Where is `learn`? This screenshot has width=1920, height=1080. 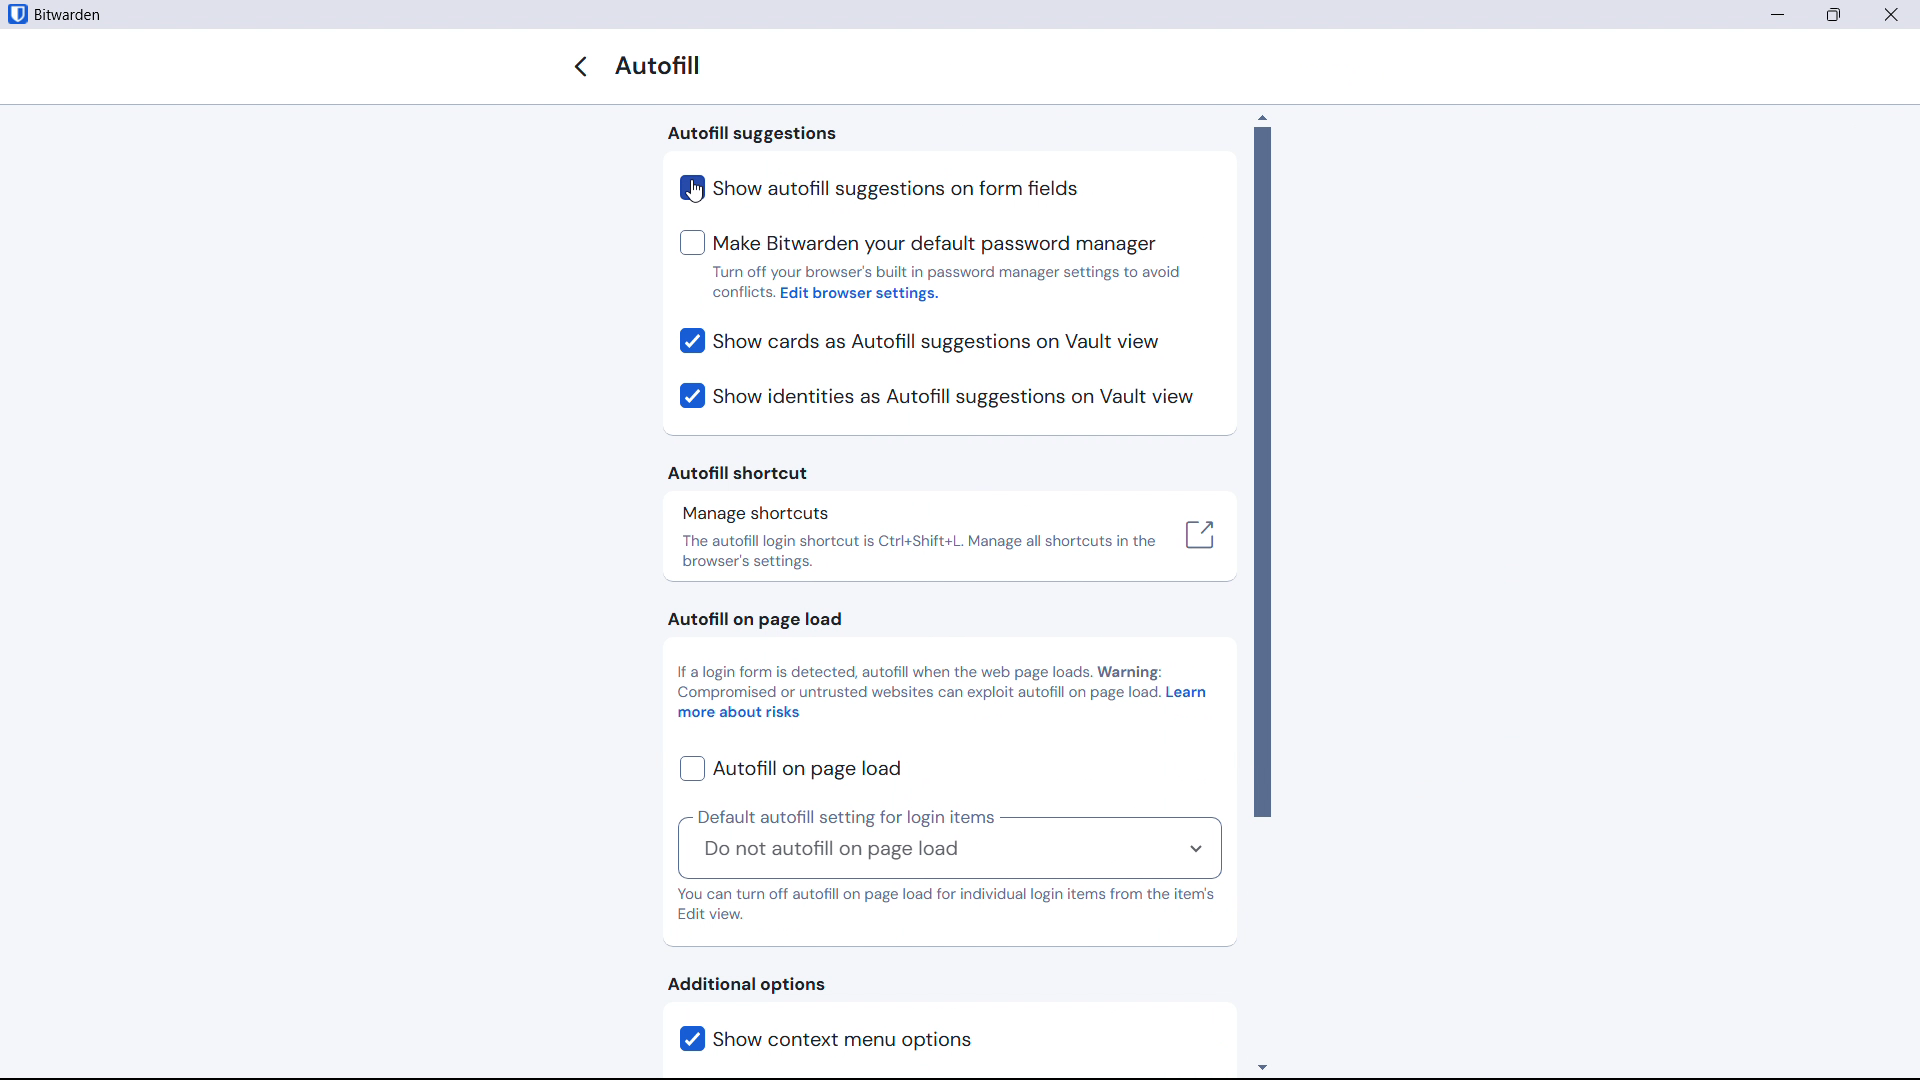 learn is located at coordinates (1187, 694).